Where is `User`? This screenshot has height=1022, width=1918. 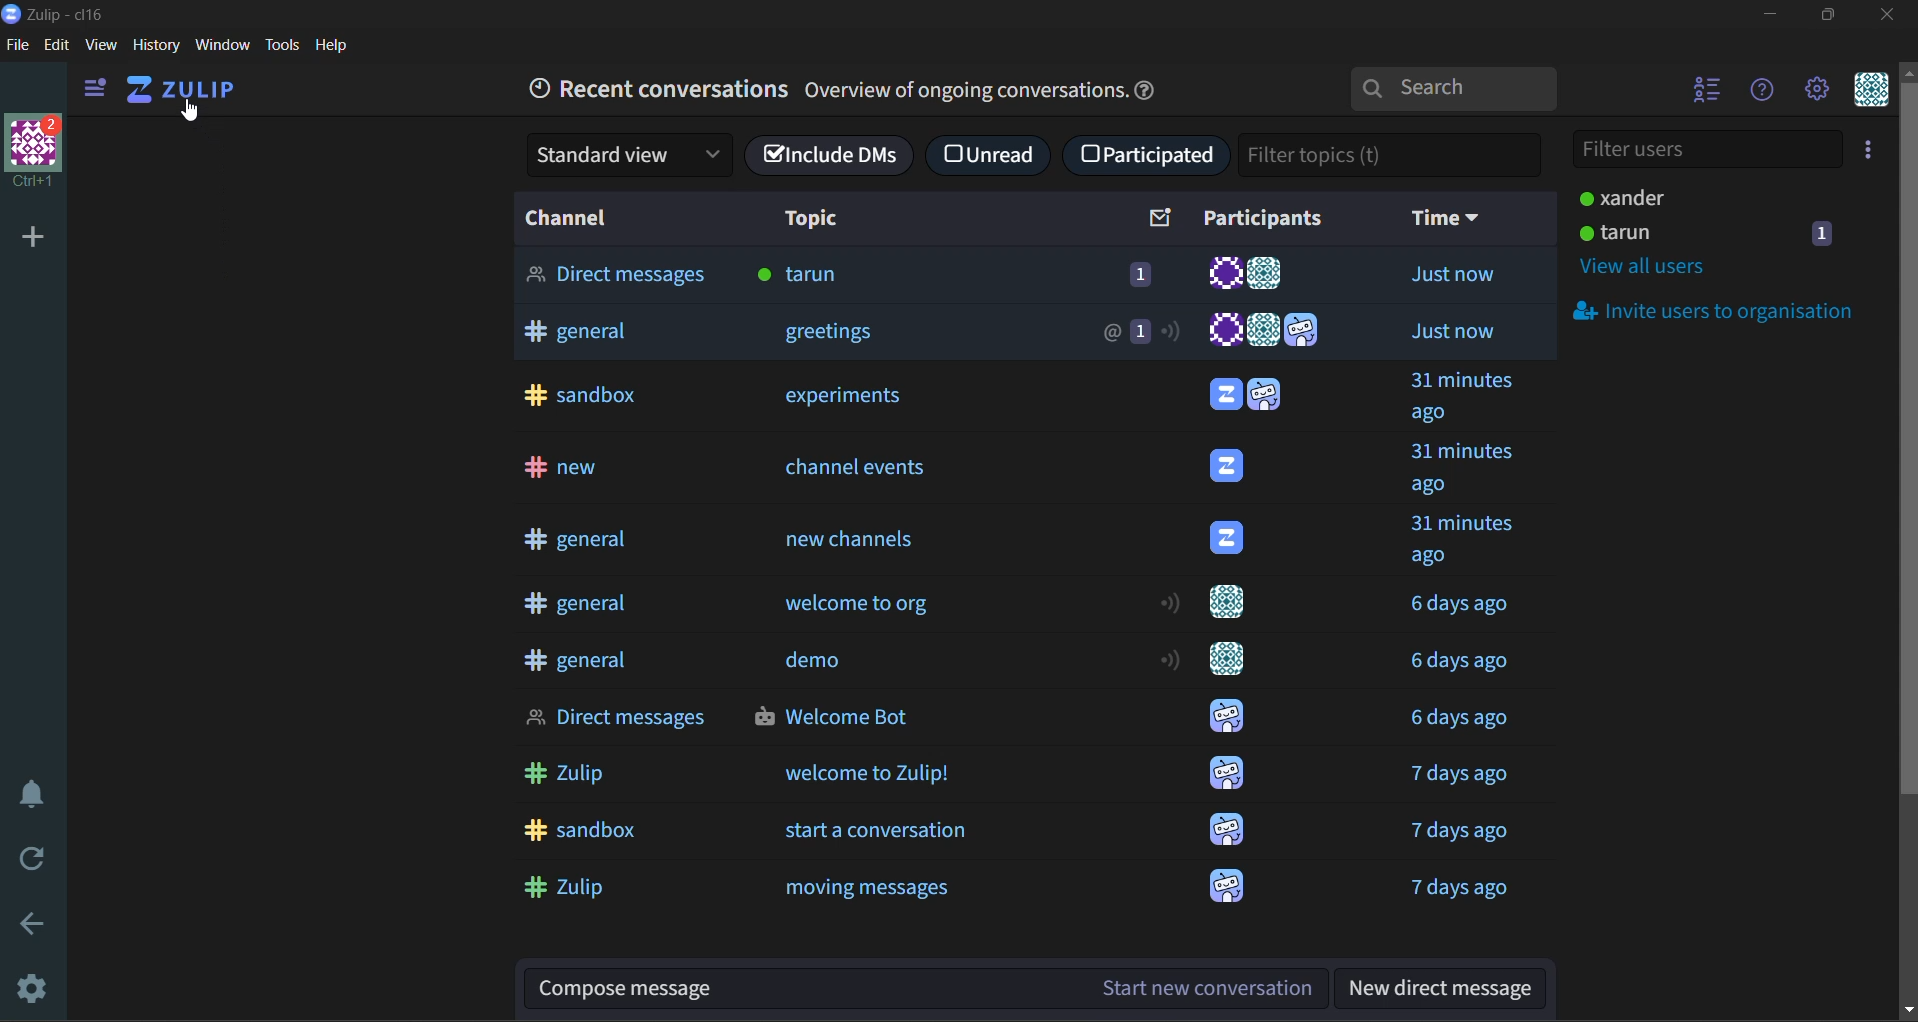 User is located at coordinates (1222, 828).